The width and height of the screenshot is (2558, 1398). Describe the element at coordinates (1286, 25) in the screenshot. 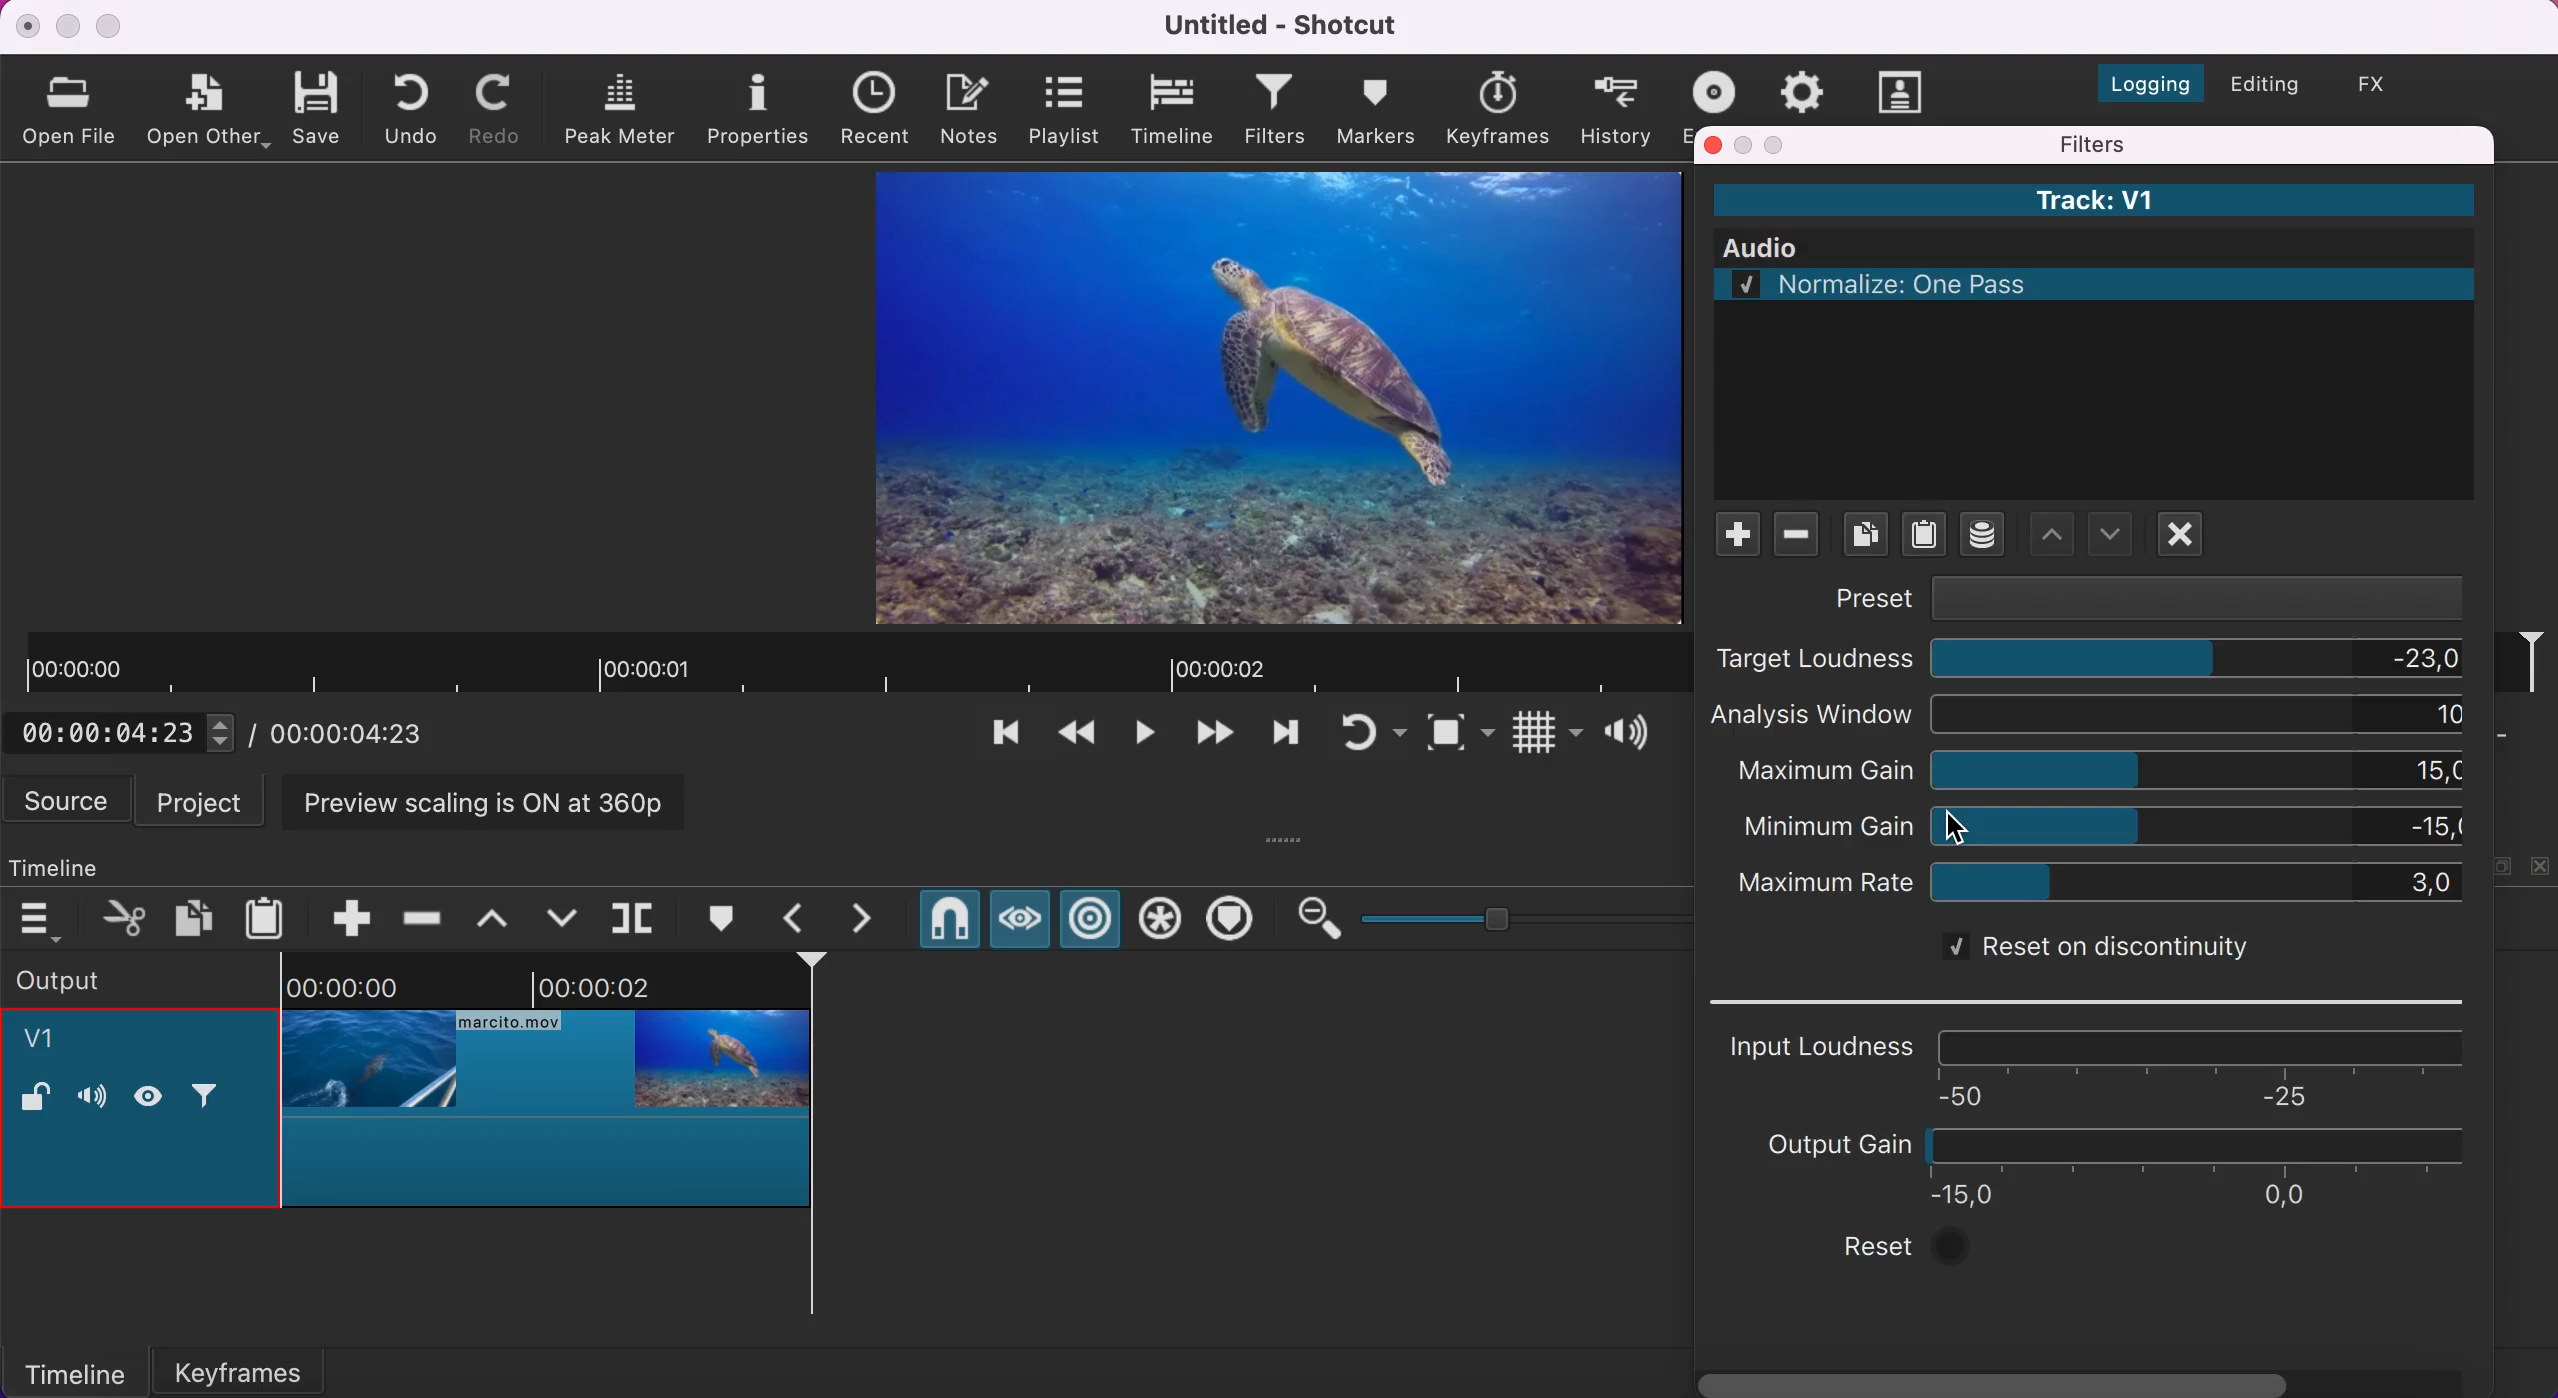

I see `Untitled - Shotcut` at that location.